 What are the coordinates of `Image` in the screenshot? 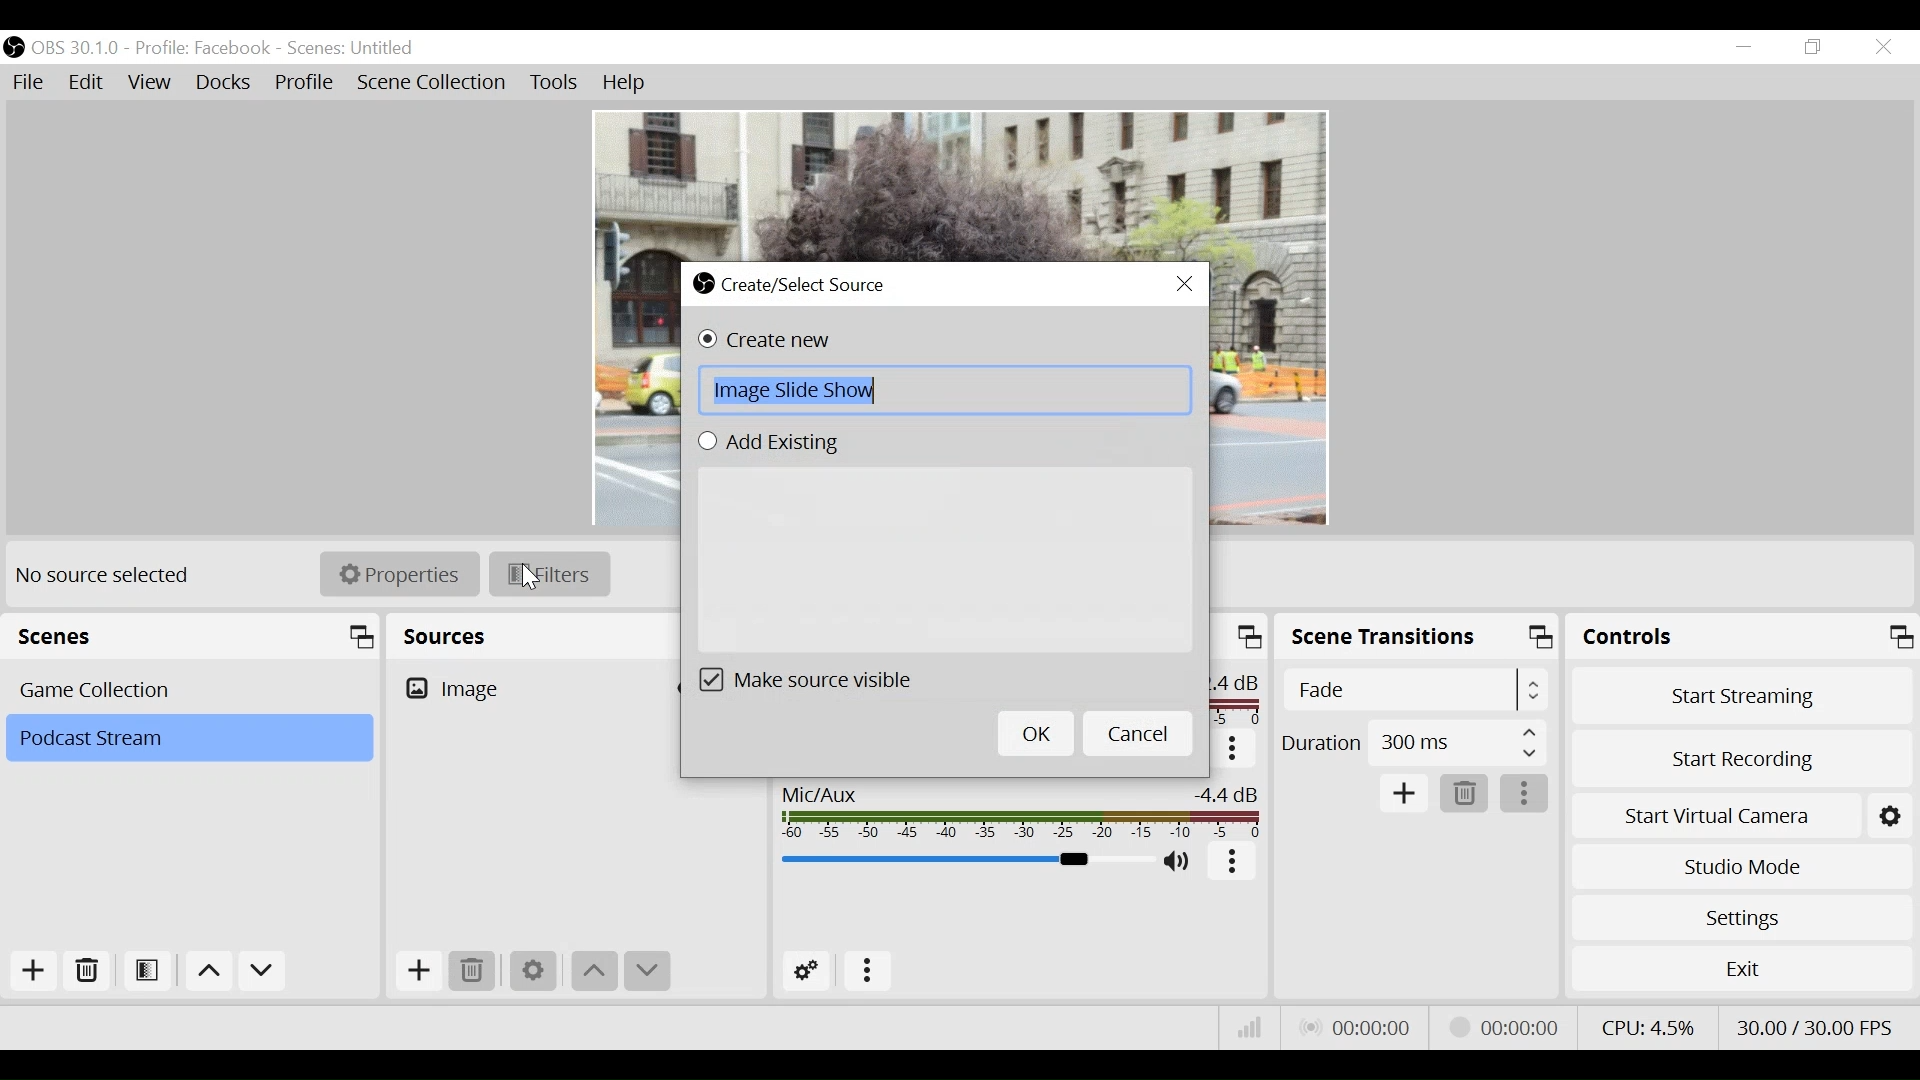 It's located at (529, 688).